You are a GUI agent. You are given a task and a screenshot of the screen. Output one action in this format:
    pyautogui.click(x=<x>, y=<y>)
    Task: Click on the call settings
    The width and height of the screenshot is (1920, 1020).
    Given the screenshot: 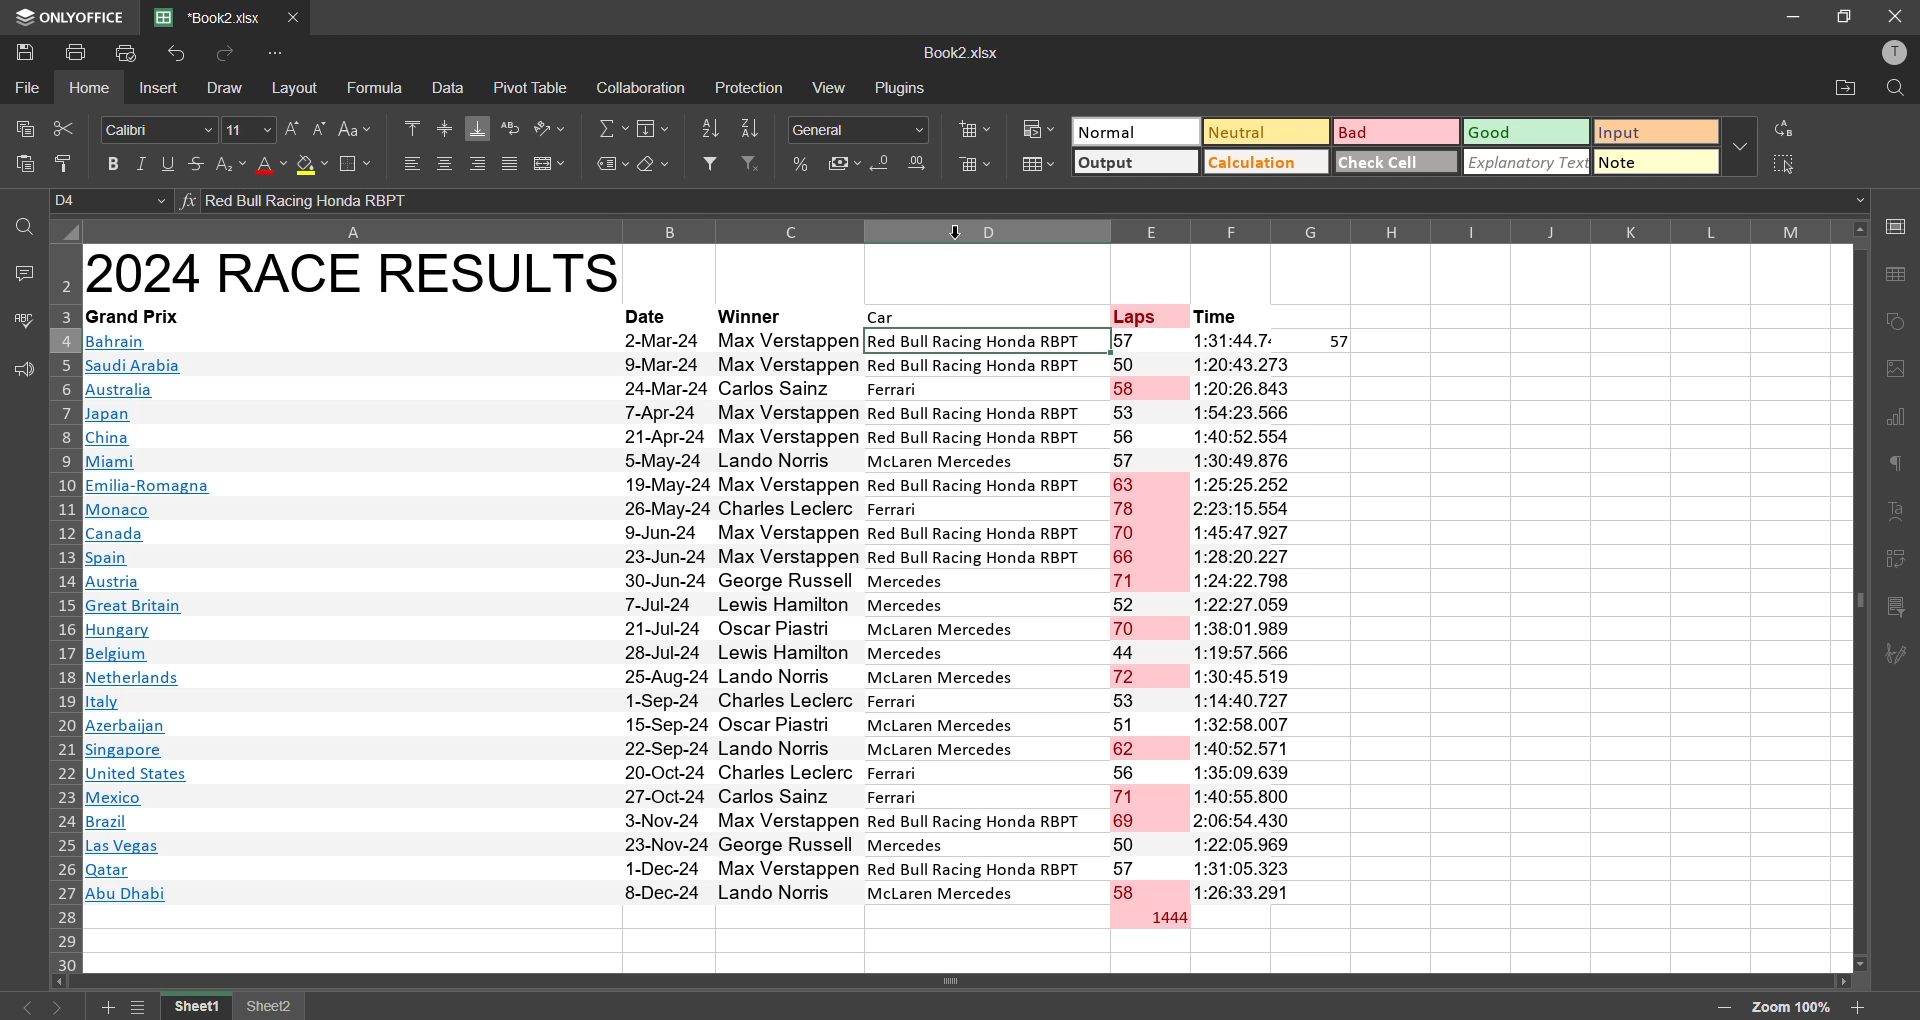 What is the action you would take?
    pyautogui.click(x=1898, y=231)
    